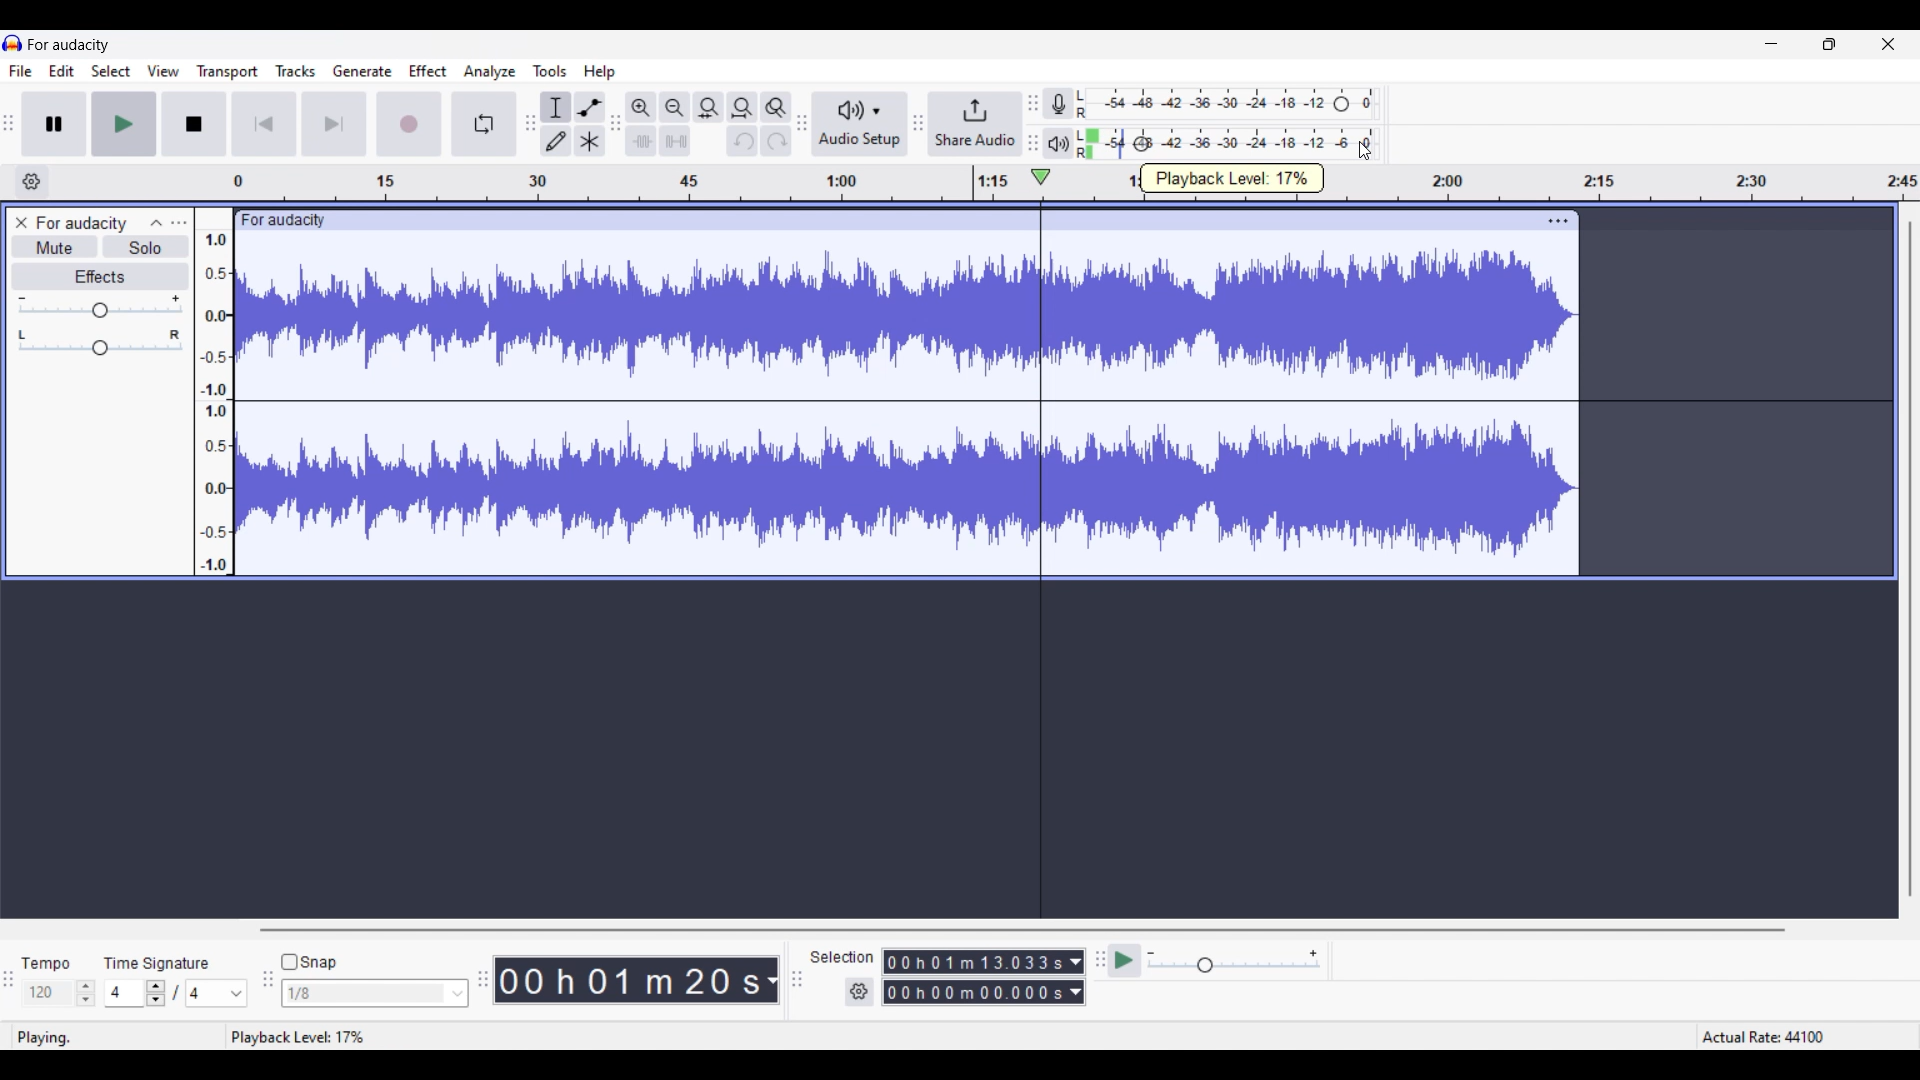 Image resolution: width=1920 pixels, height=1080 pixels. I want to click on Stop, so click(193, 124).